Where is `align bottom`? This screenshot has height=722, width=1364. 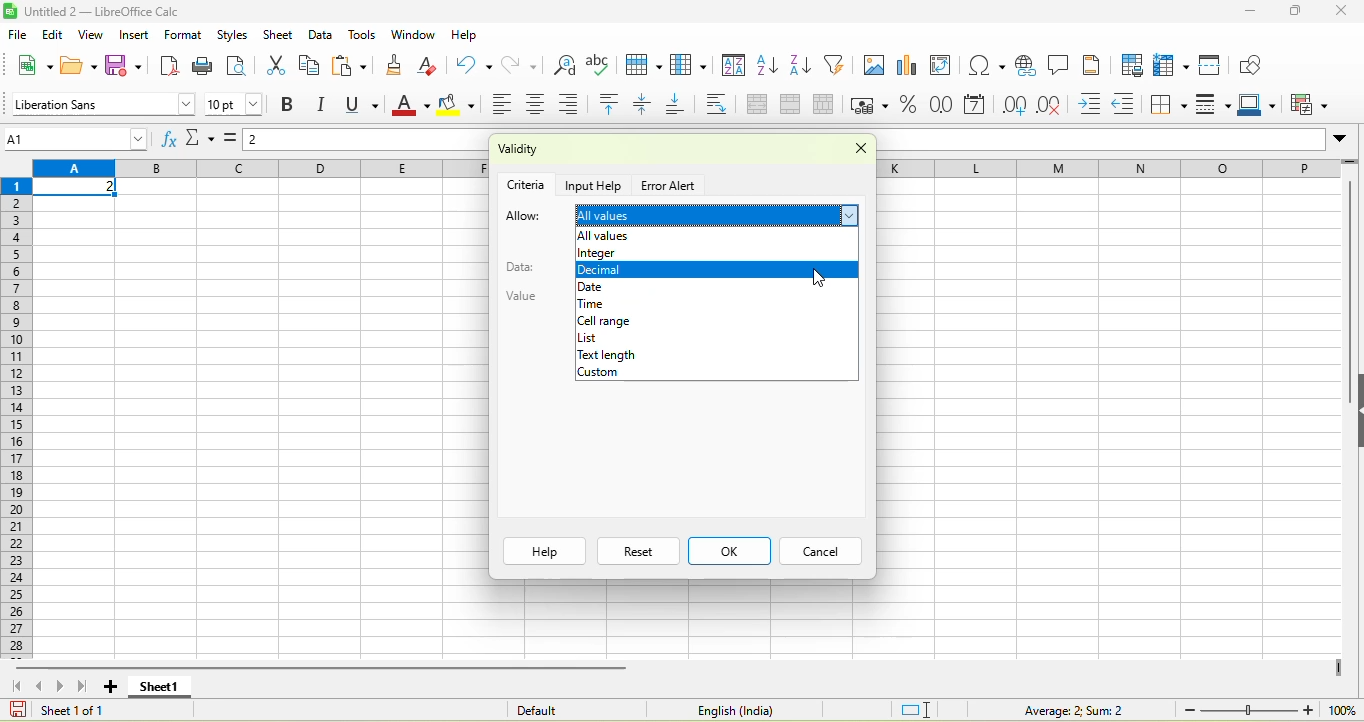
align bottom is located at coordinates (682, 106).